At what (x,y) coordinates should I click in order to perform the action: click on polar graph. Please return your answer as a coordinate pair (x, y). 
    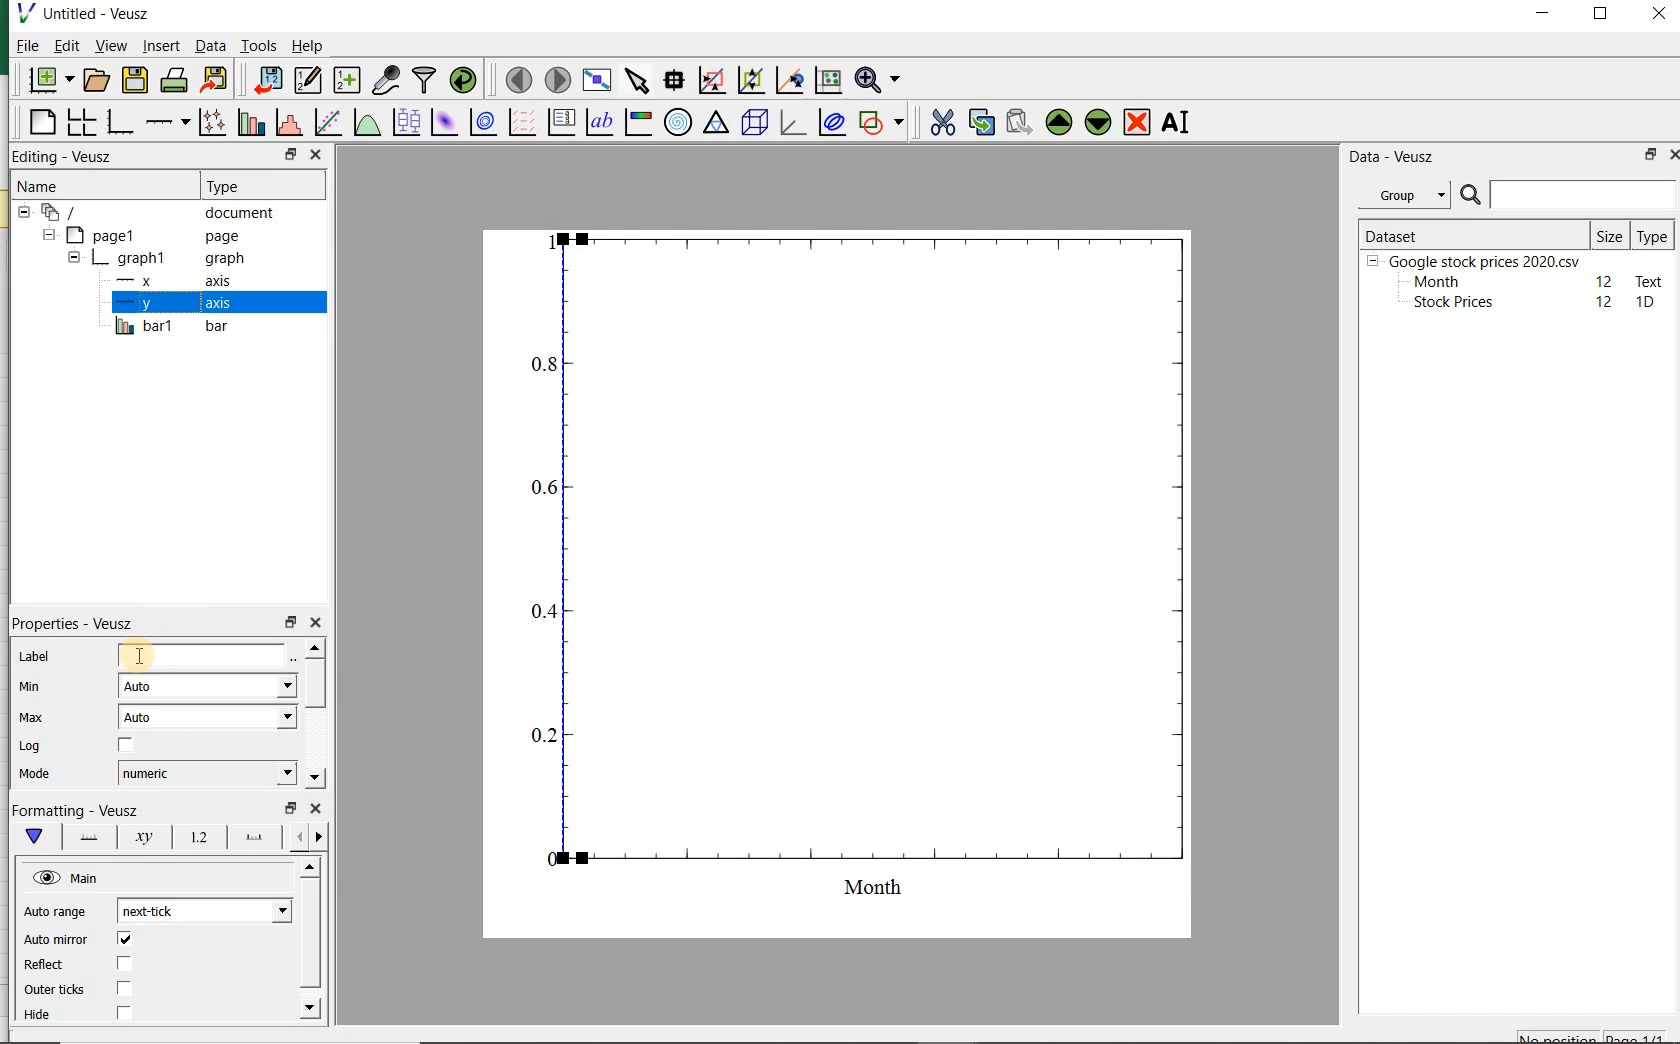
    Looking at the image, I should click on (677, 121).